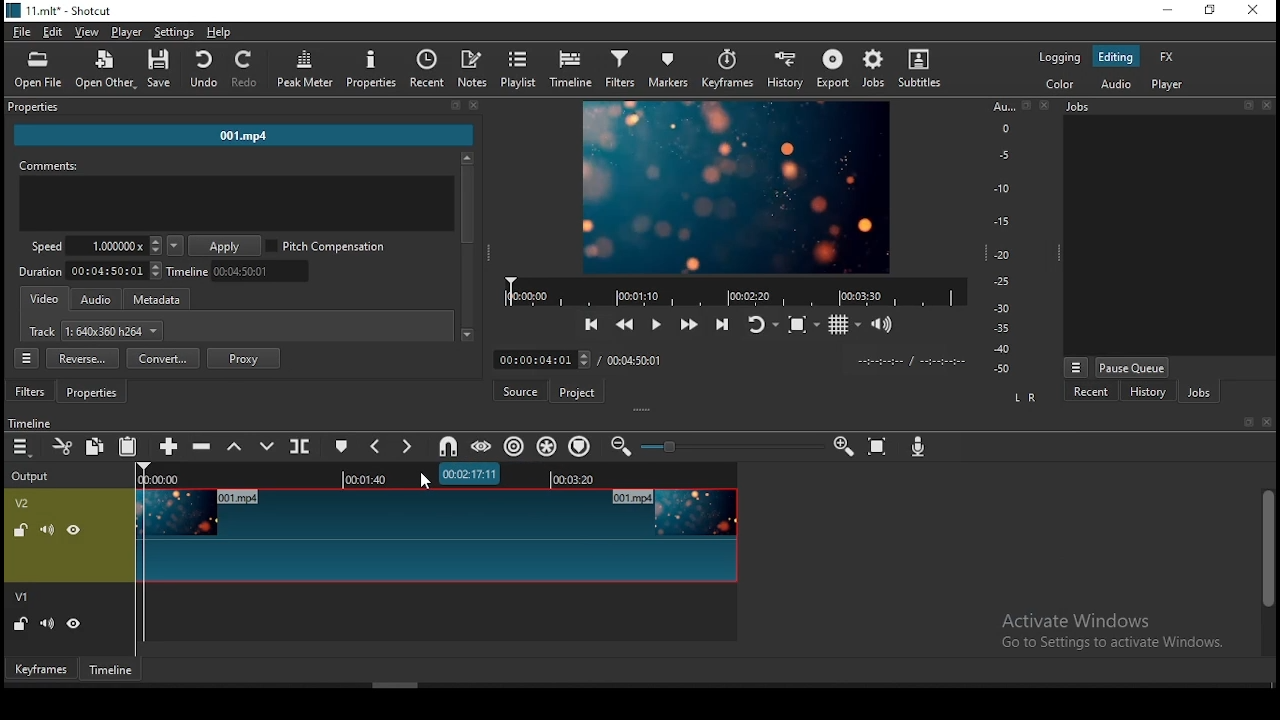  I want to click on playlist, so click(519, 69).